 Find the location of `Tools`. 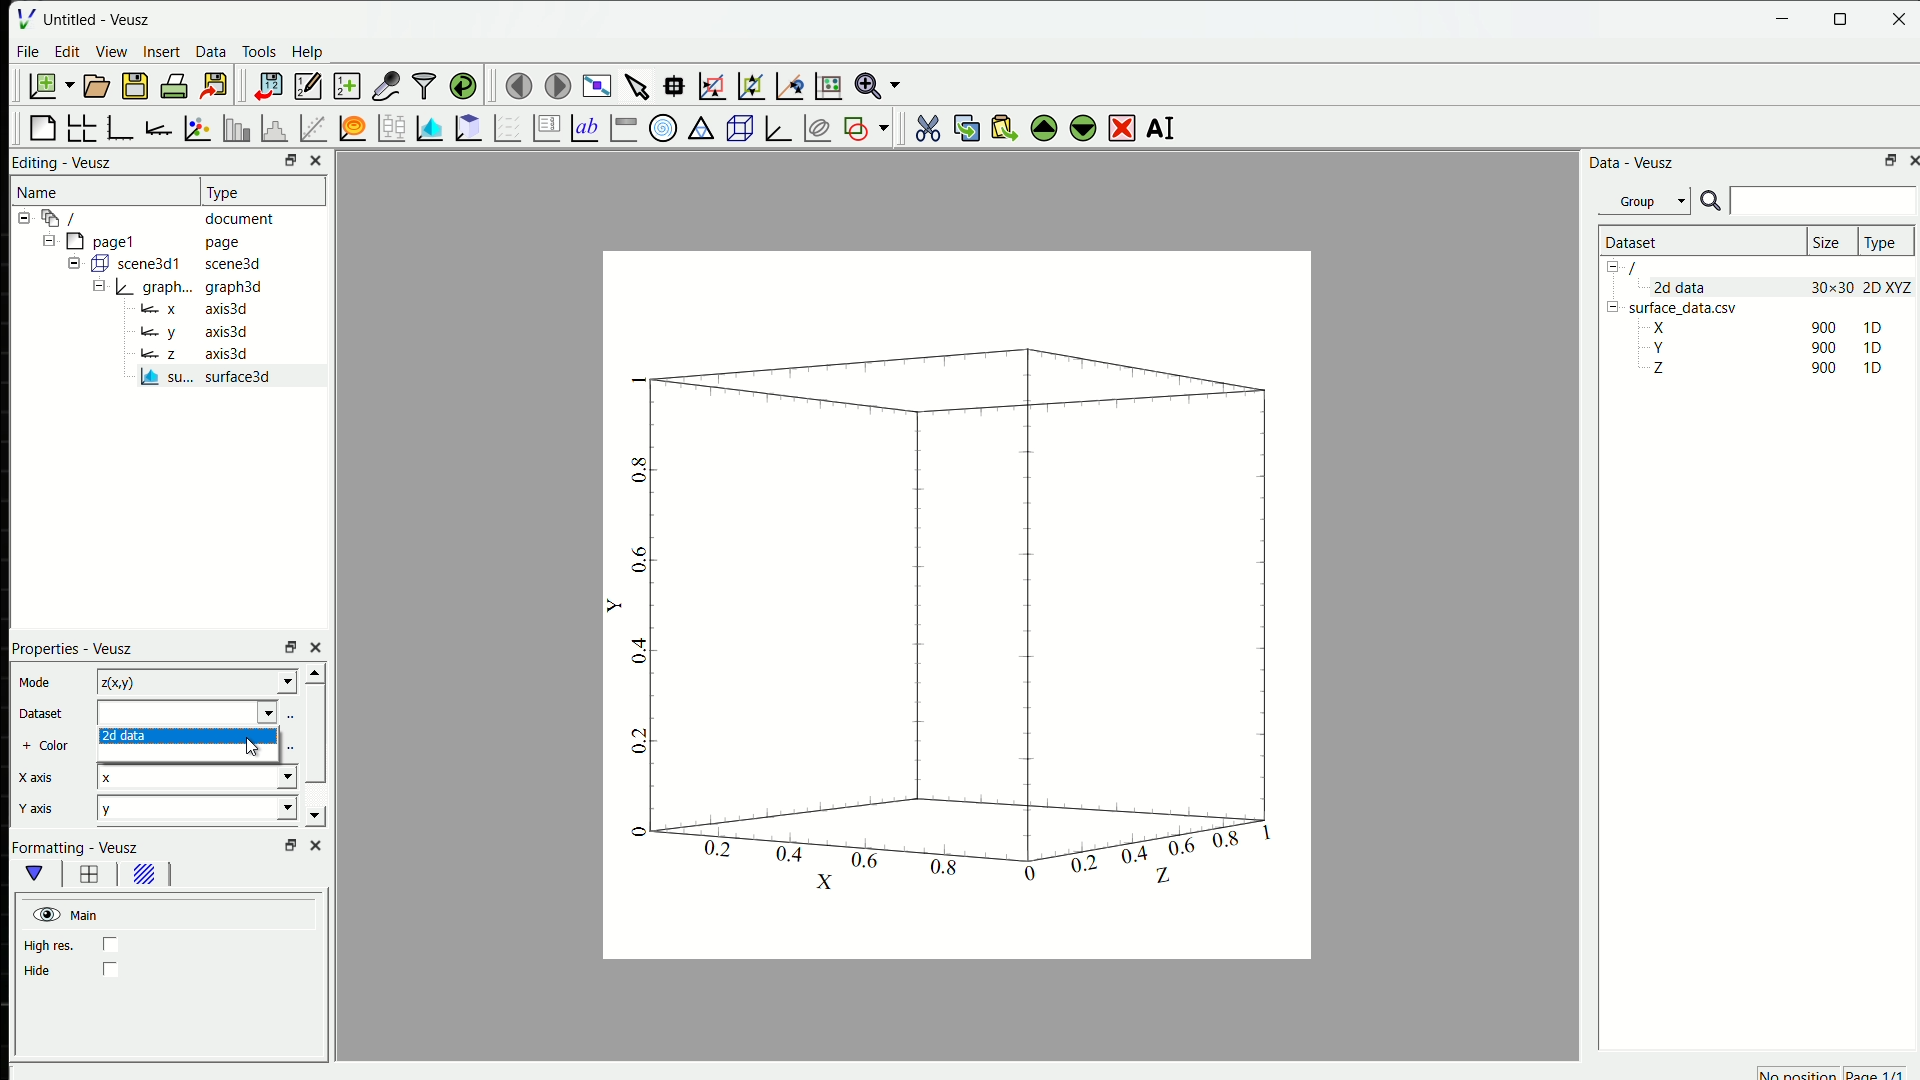

Tools is located at coordinates (261, 52).